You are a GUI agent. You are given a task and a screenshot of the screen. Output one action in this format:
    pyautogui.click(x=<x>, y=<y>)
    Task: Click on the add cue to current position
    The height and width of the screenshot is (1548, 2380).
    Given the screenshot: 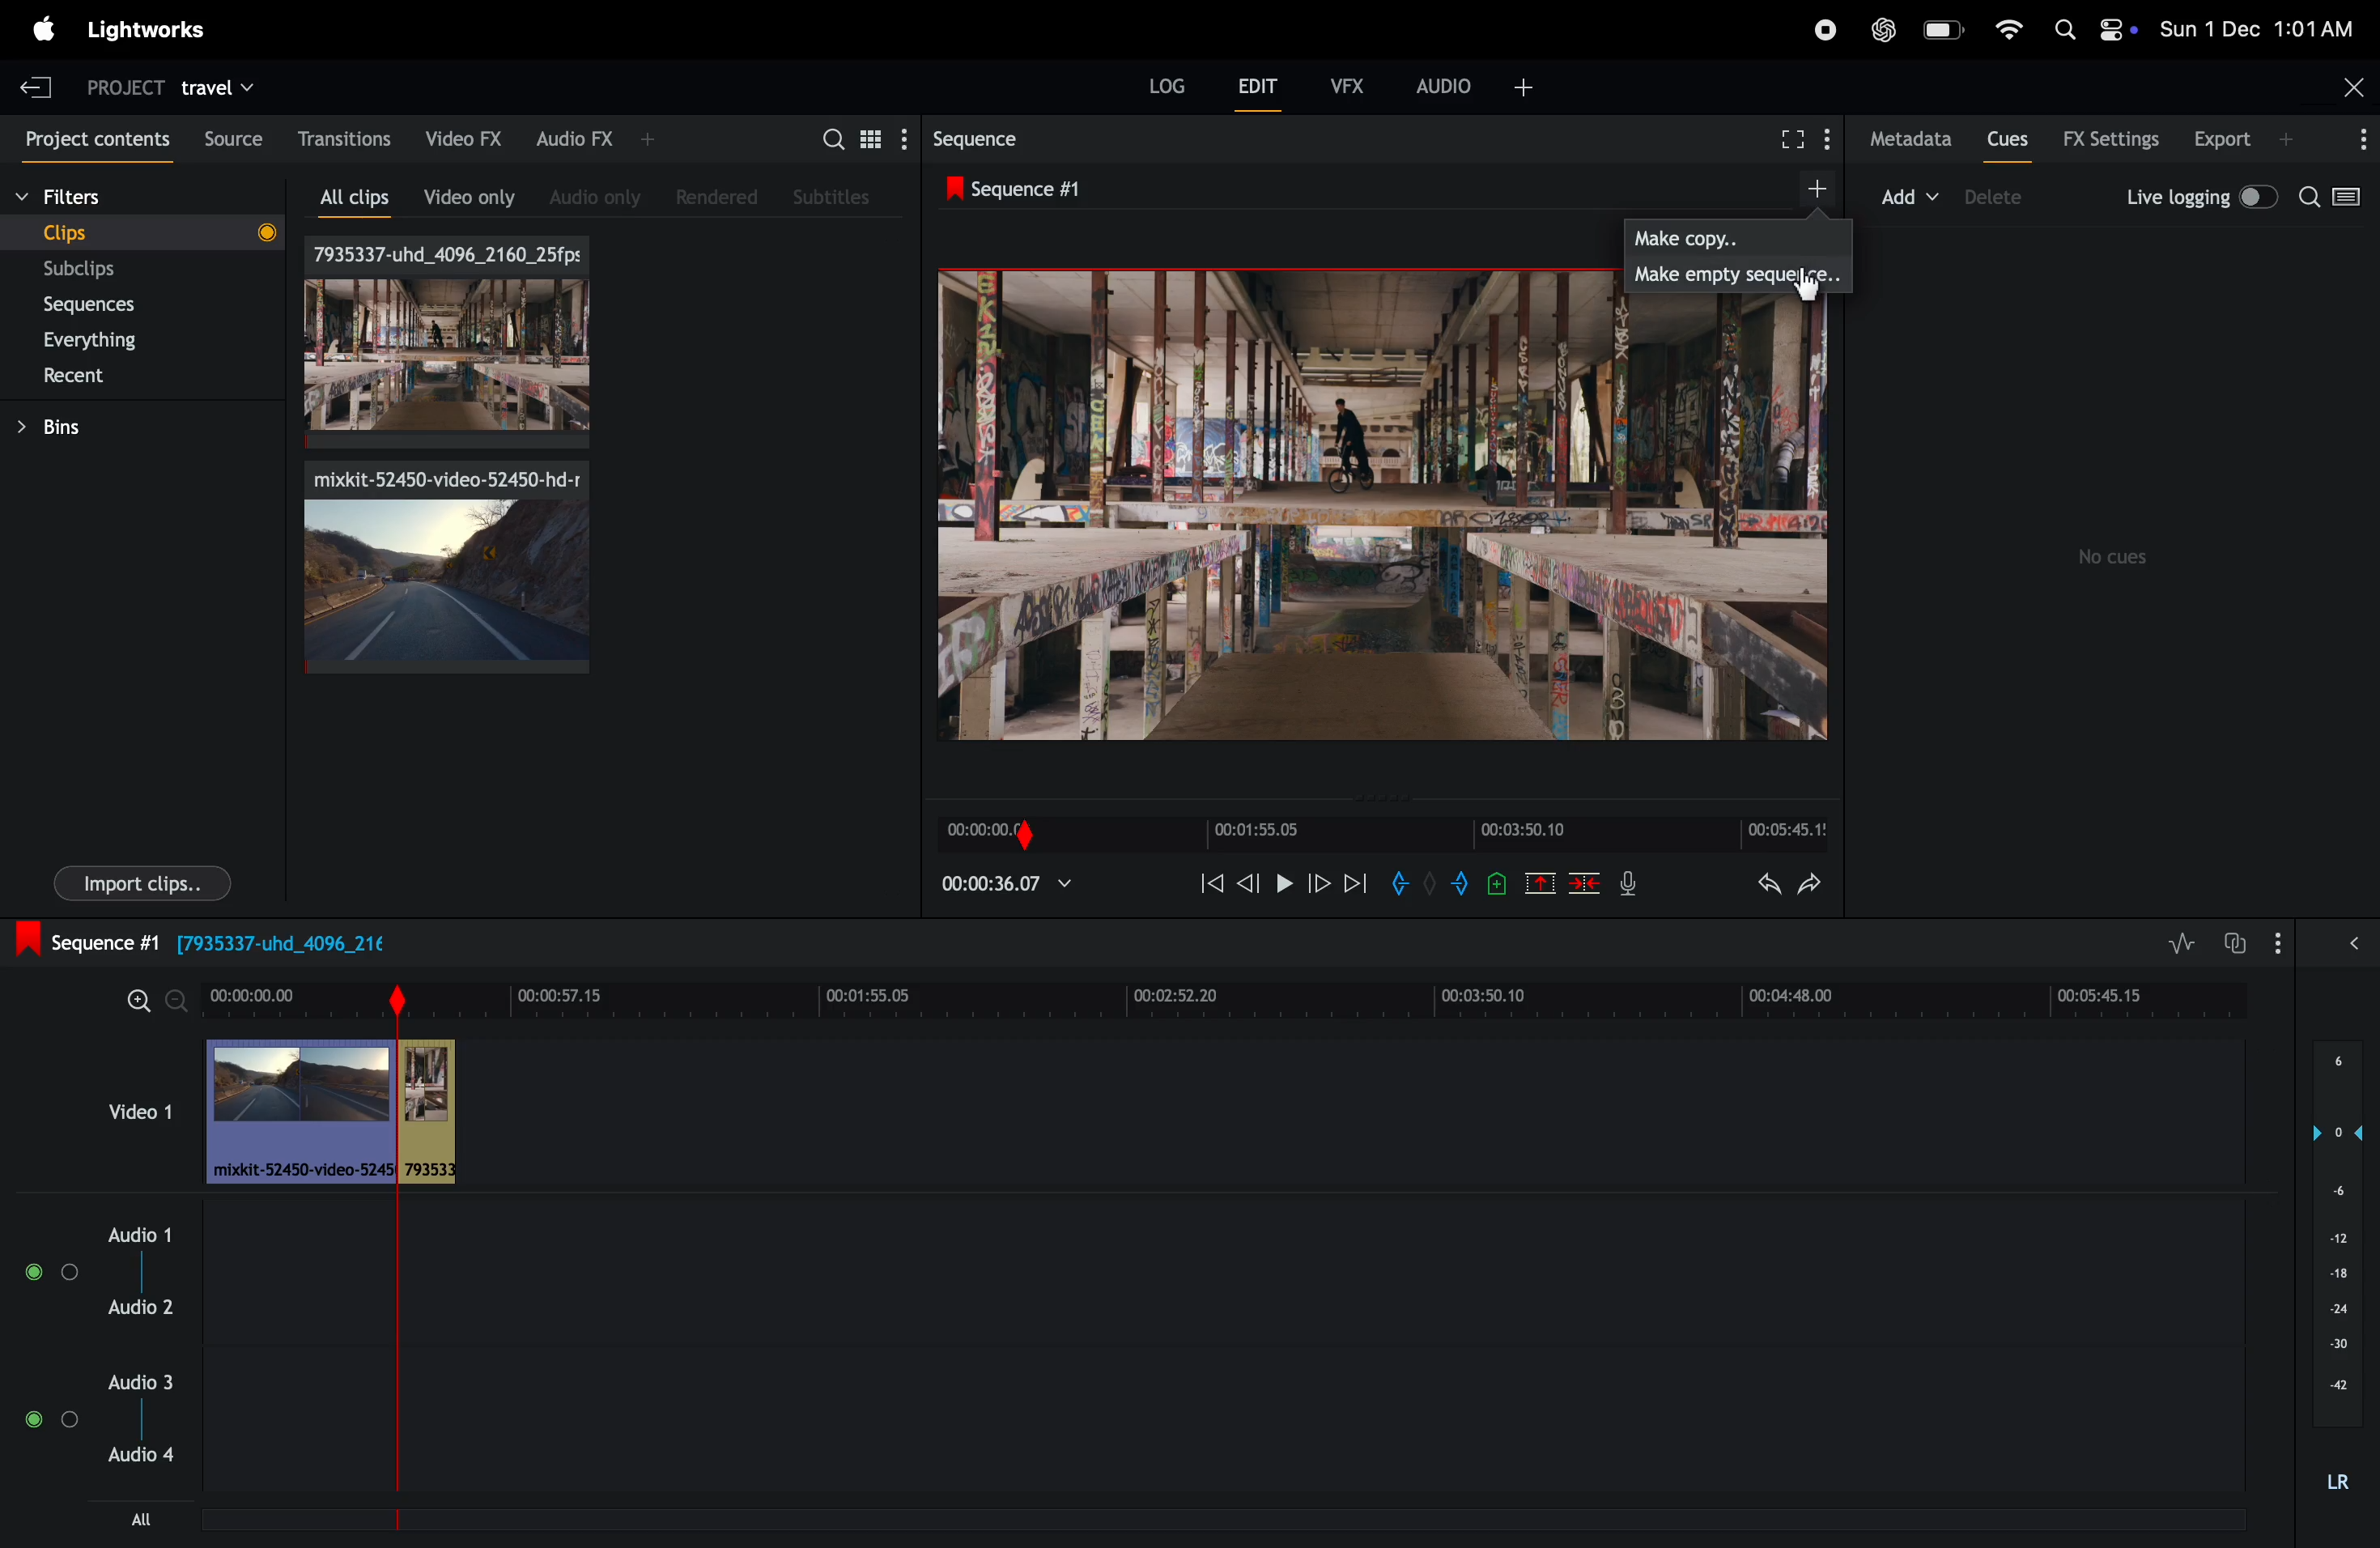 What is the action you would take?
    pyautogui.click(x=1497, y=888)
    